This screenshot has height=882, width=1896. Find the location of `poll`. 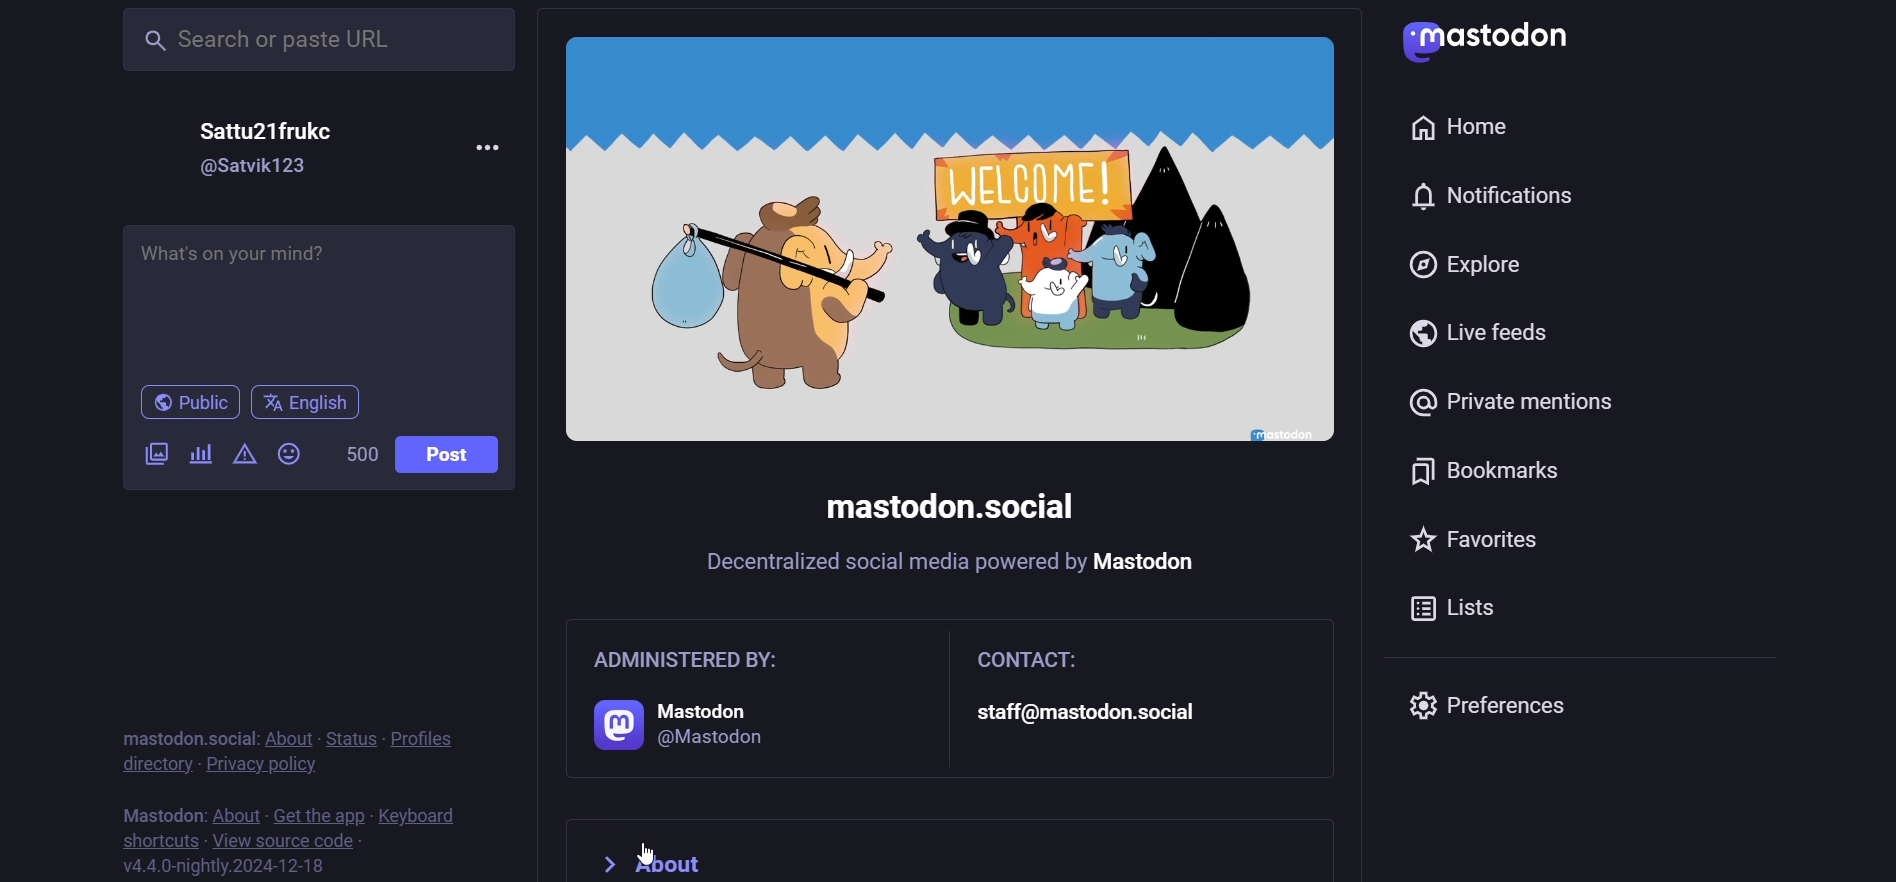

poll is located at coordinates (200, 457).